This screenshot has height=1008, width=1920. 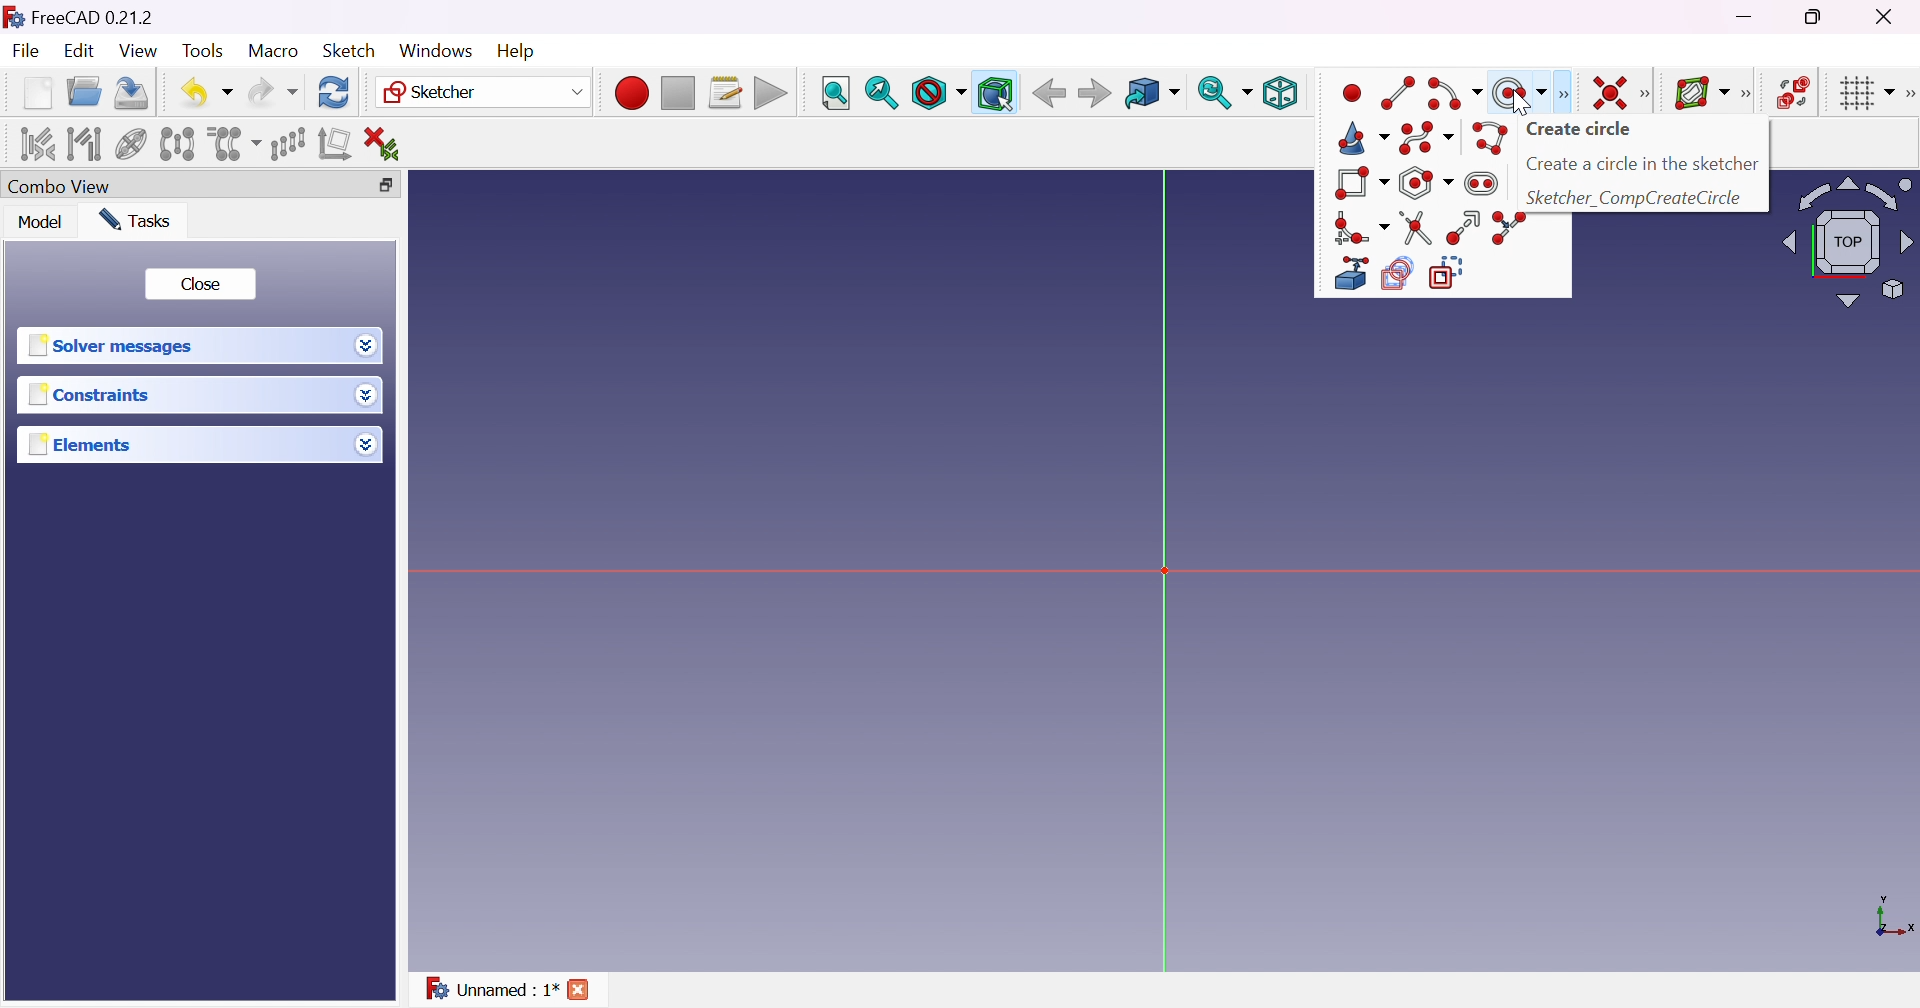 I want to click on Draw style, so click(x=940, y=94).